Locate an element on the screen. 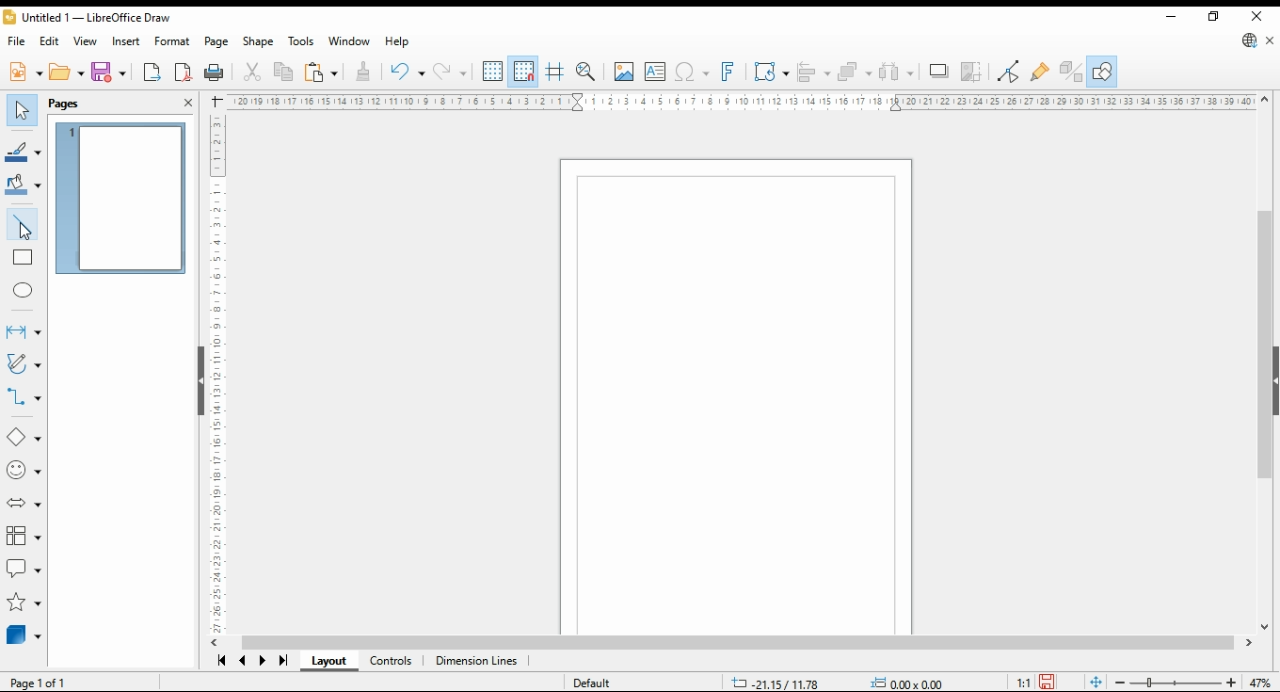  insert image is located at coordinates (624, 71).